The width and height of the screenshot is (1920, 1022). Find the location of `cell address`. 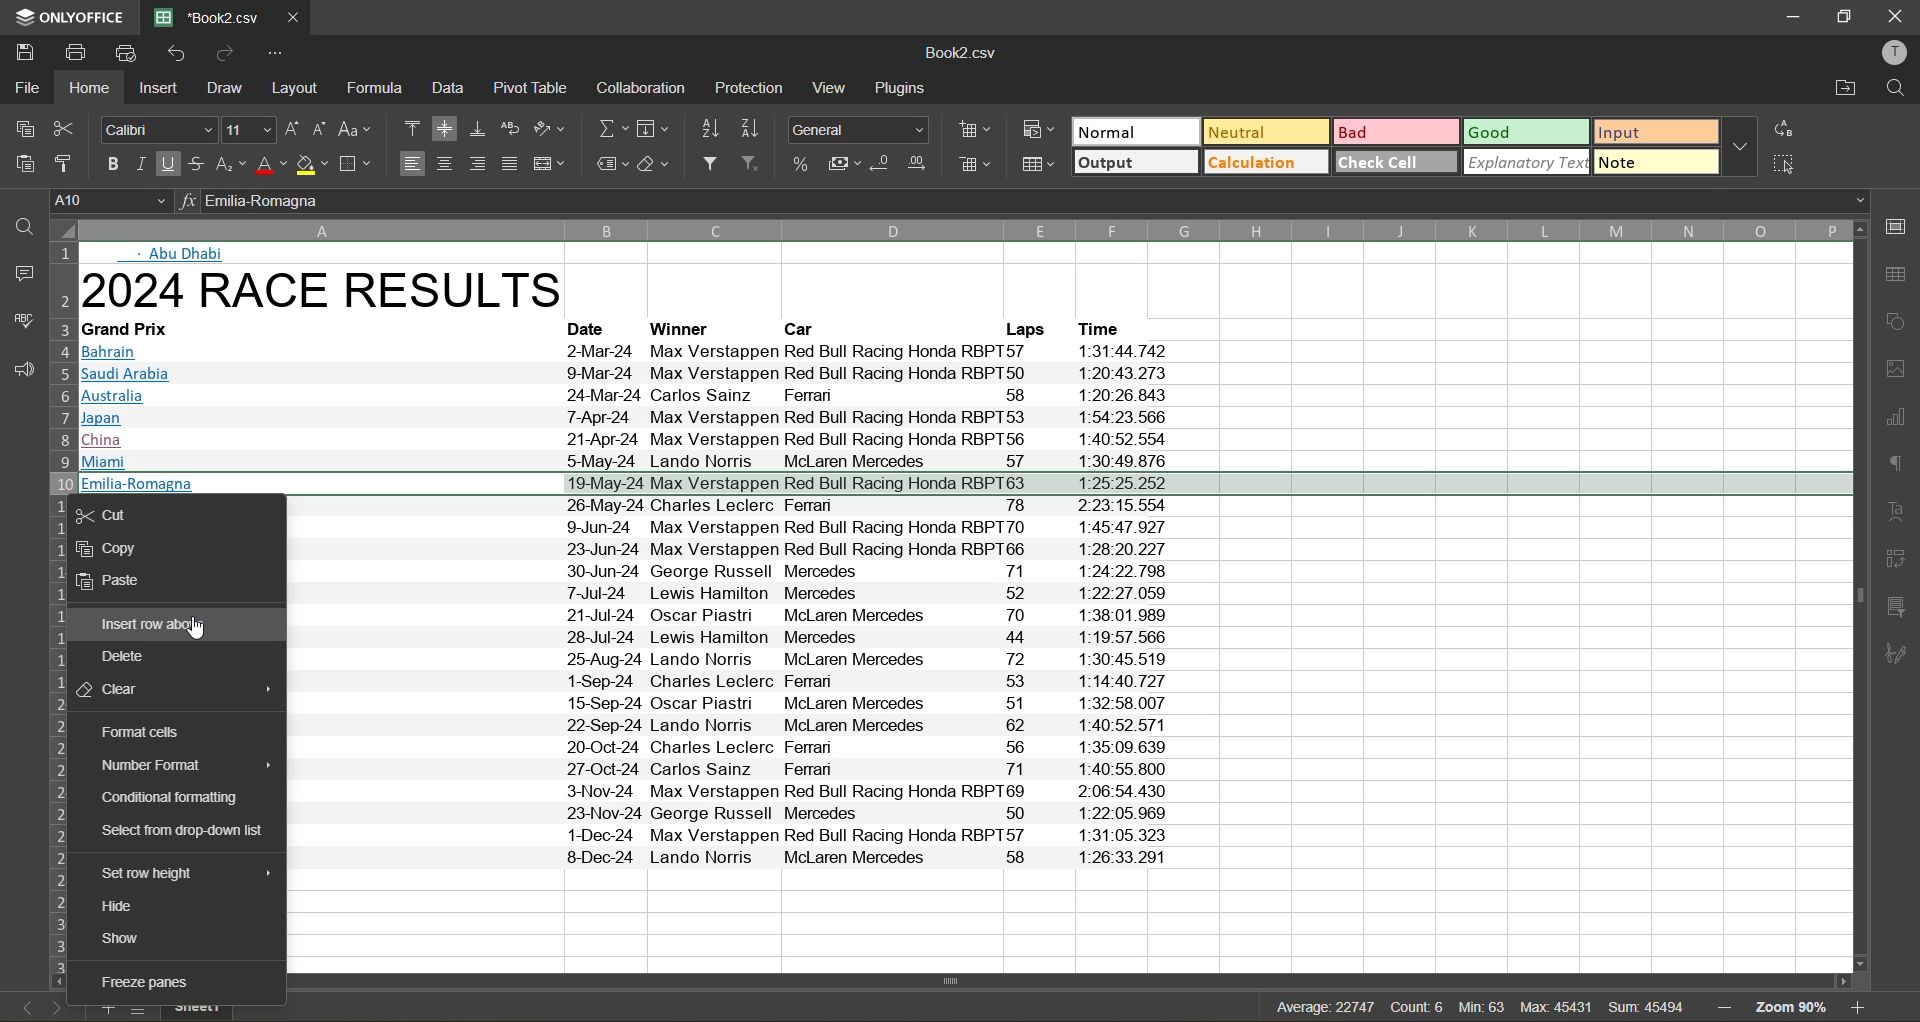

cell address is located at coordinates (110, 203).